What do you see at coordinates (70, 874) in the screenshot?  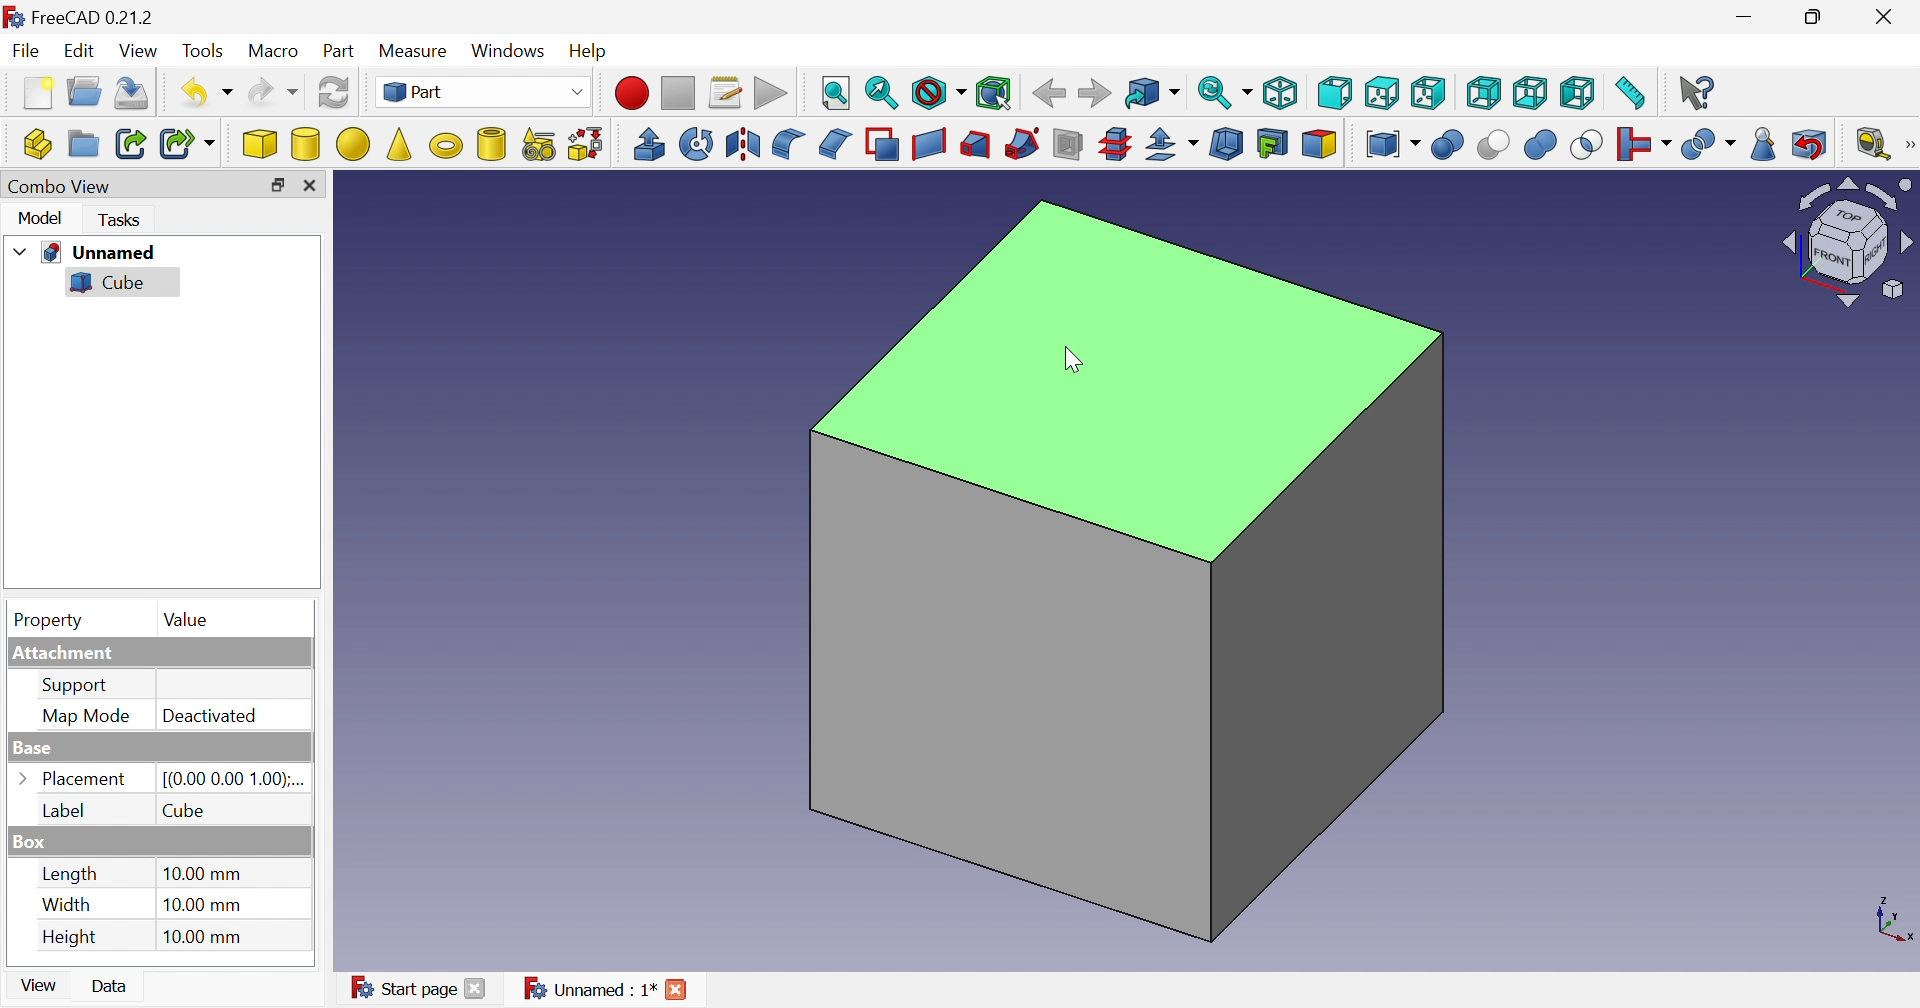 I see `Length` at bounding box center [70, 874].